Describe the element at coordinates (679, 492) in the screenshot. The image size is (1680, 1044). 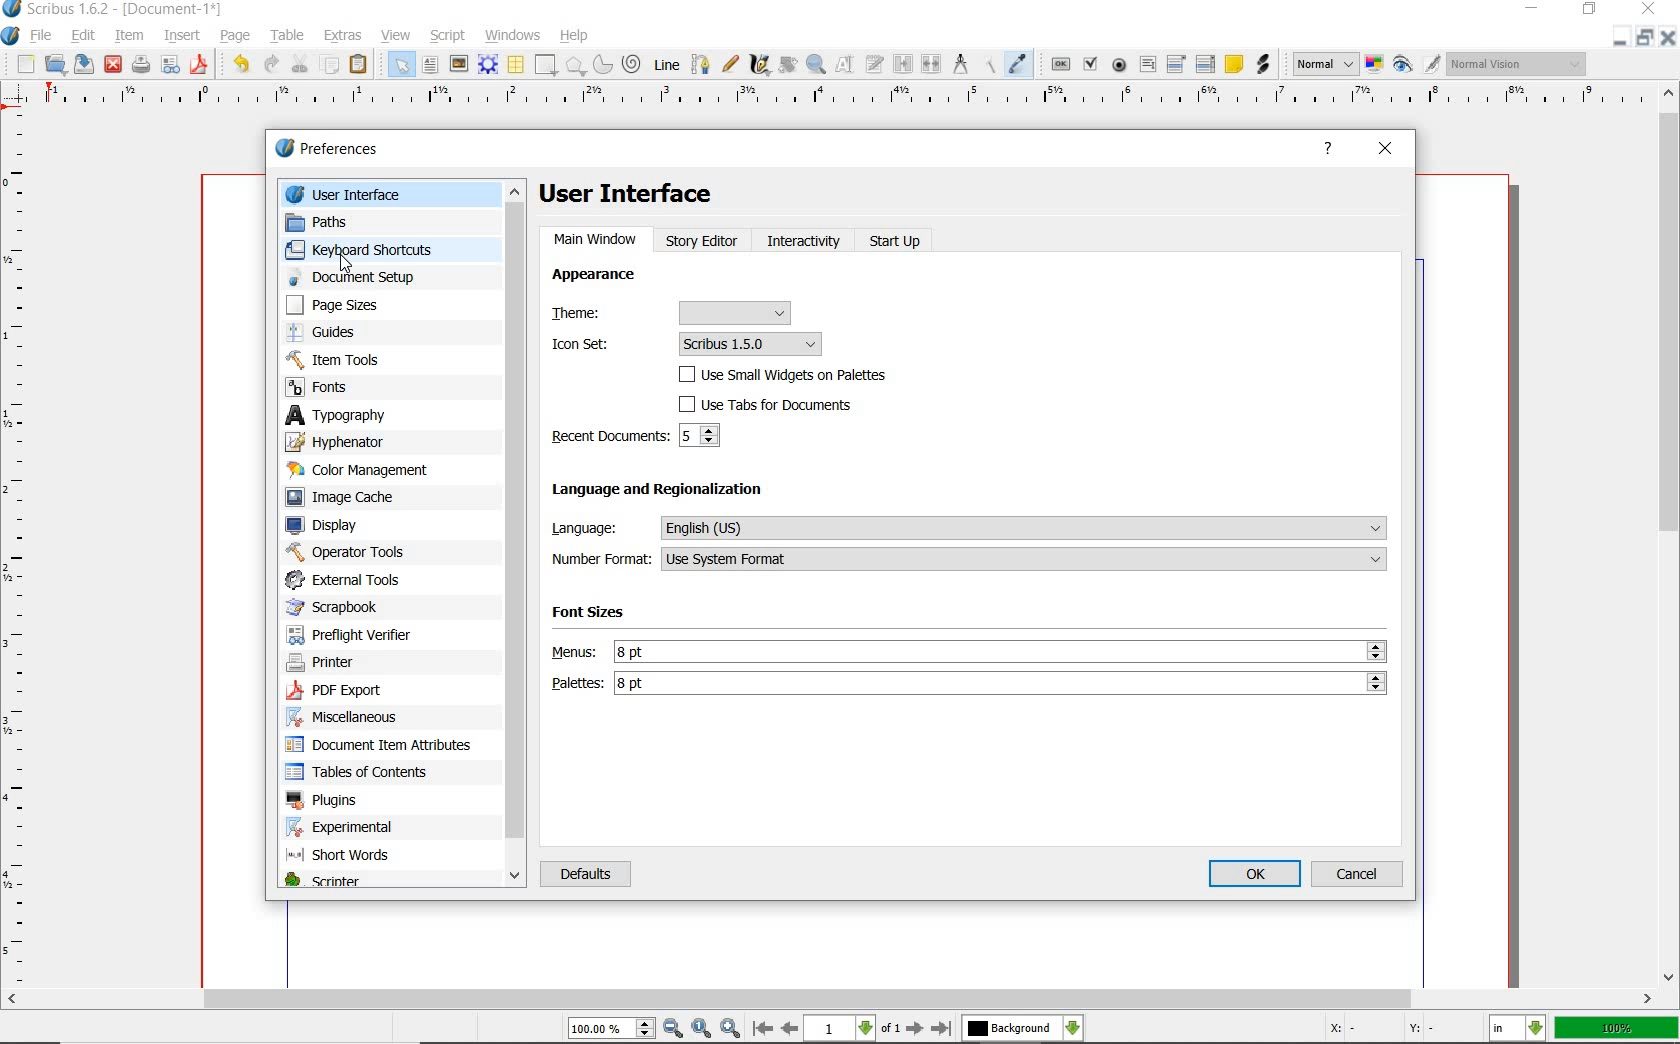
I see `Language and Regionalization` at that location.